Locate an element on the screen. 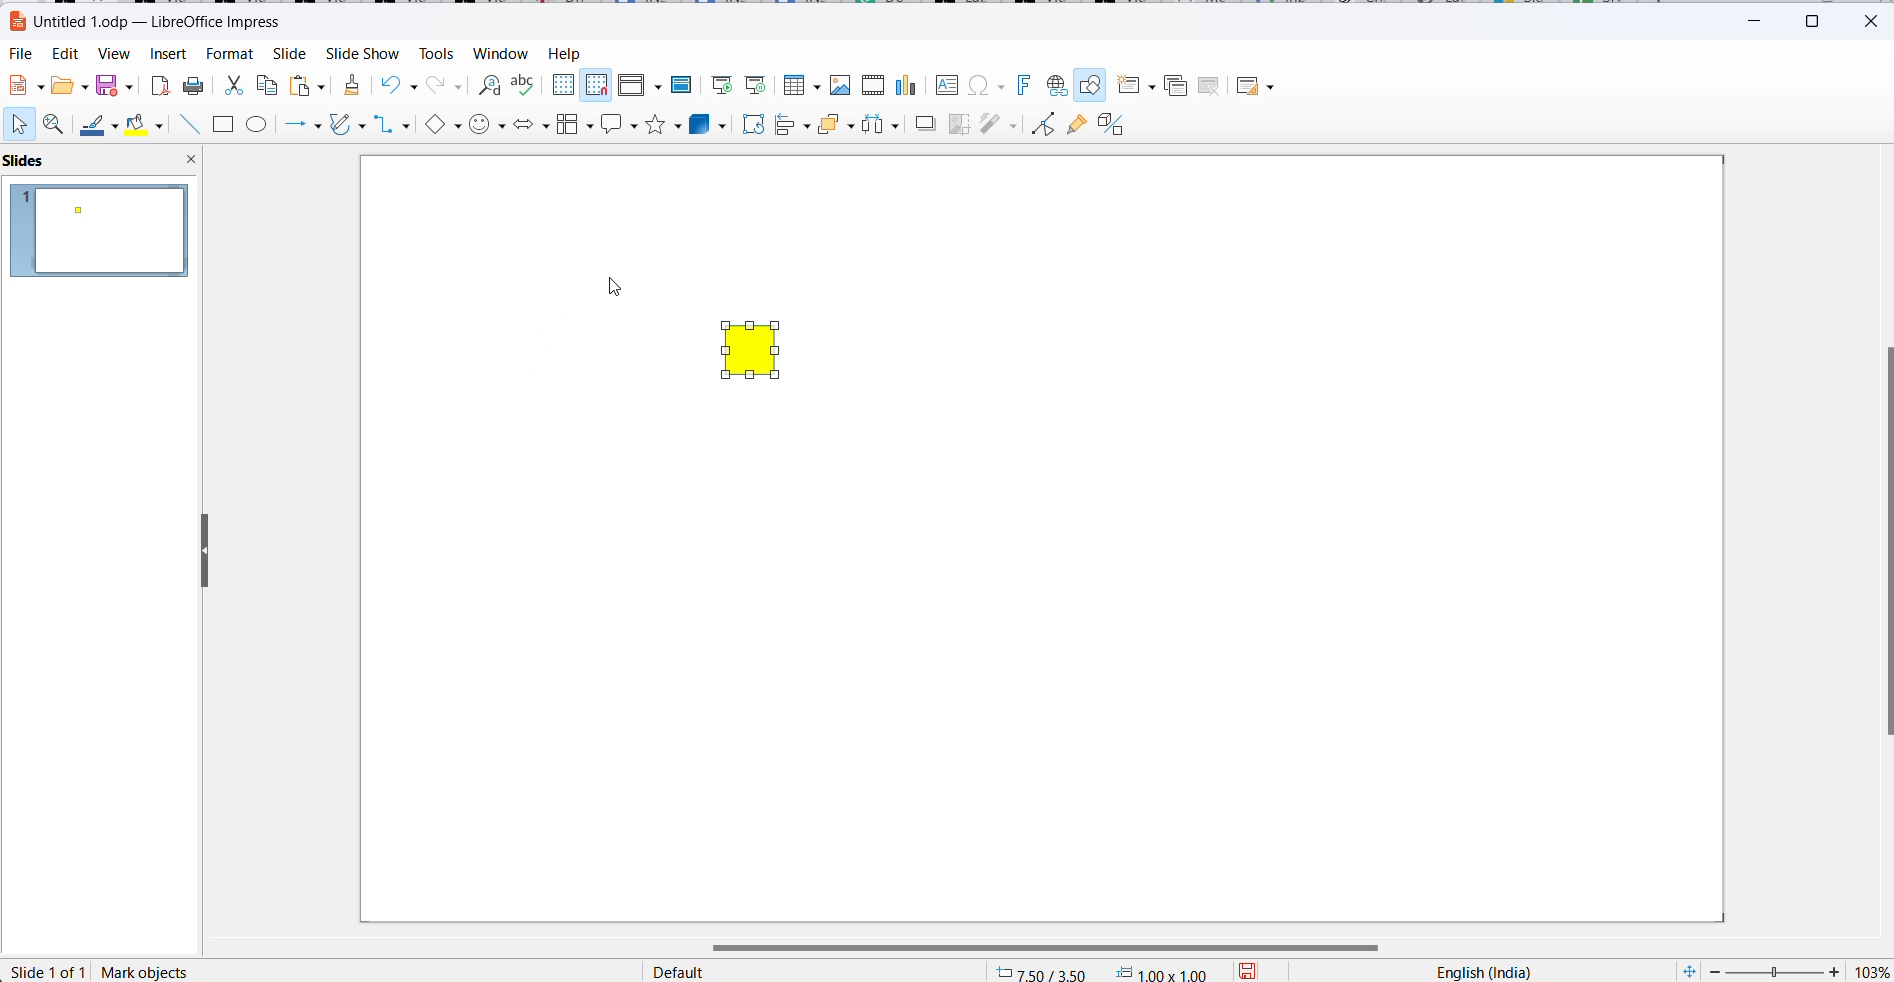 The height and width of the screenshot is (982, 1894). Window is located at coordinates (501, 55).